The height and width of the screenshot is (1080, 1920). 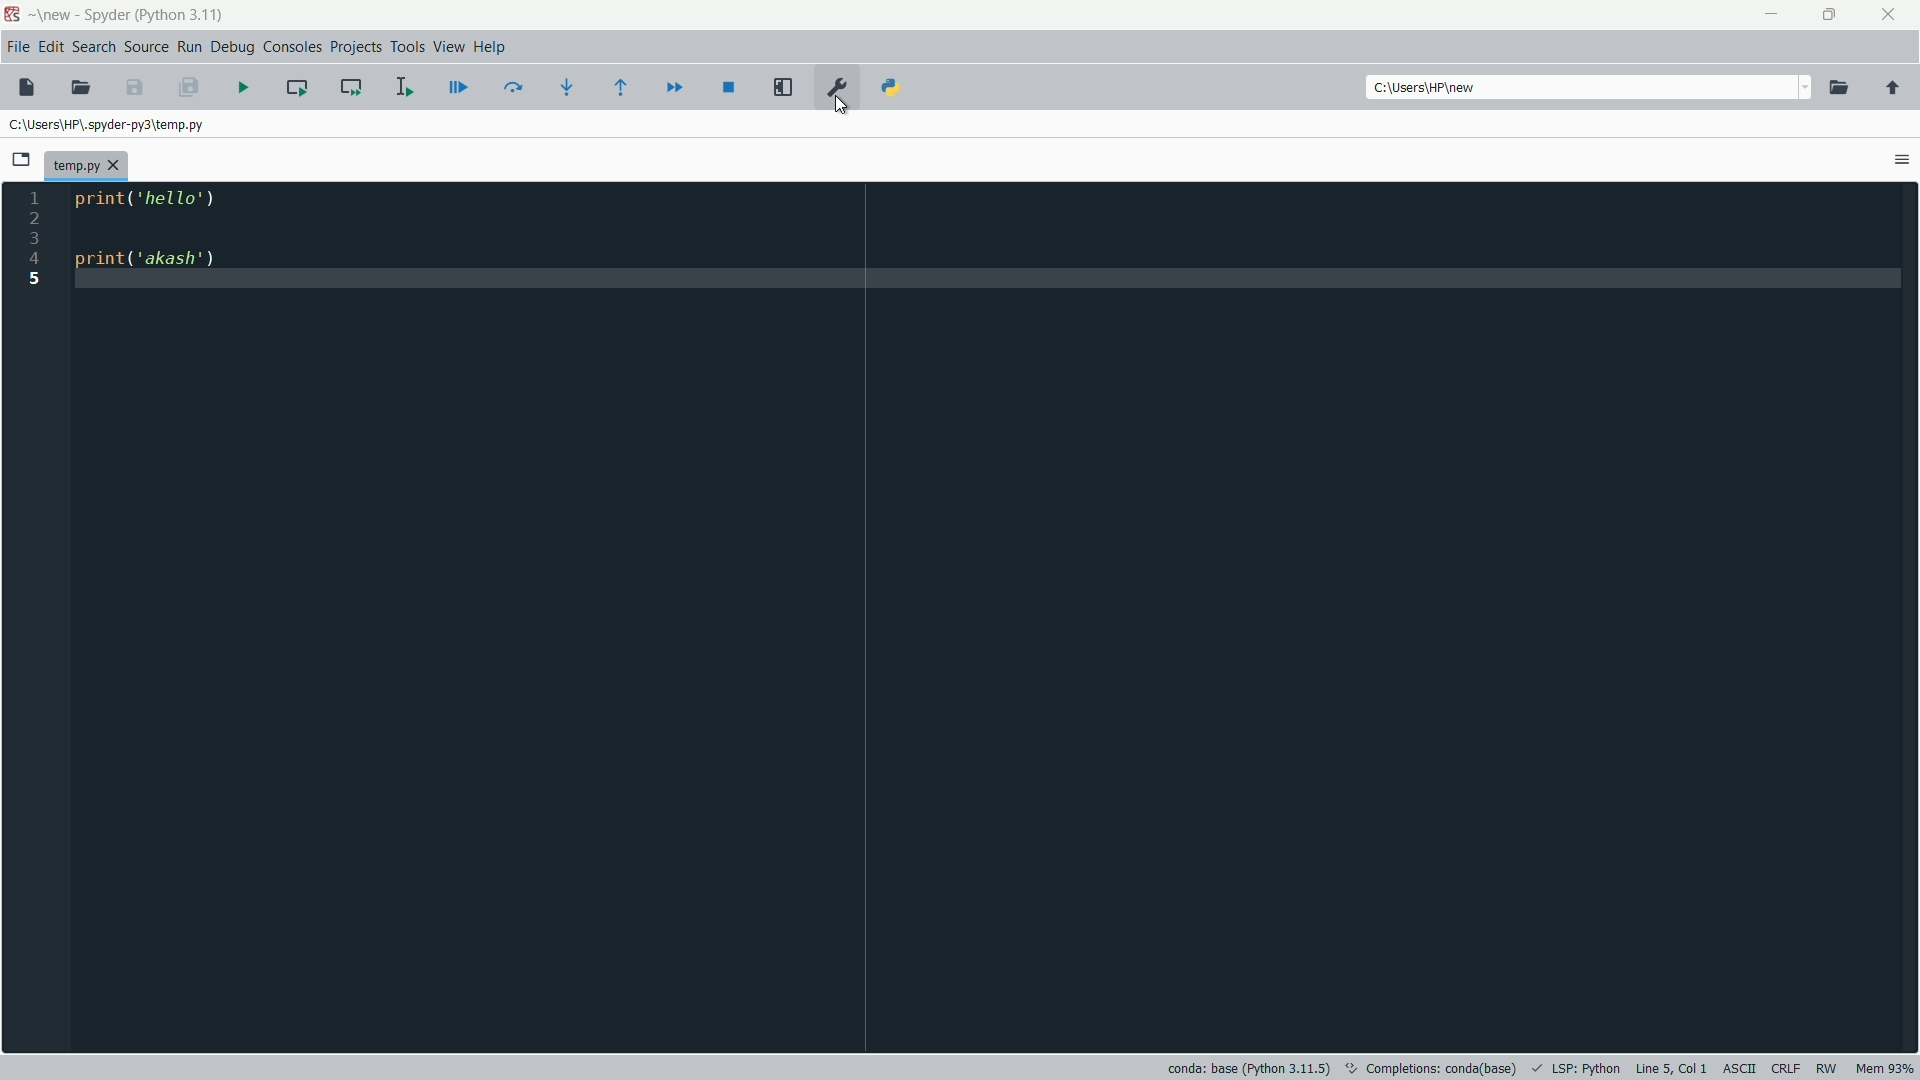 I want to click on save file, so click(x=136, y=88).